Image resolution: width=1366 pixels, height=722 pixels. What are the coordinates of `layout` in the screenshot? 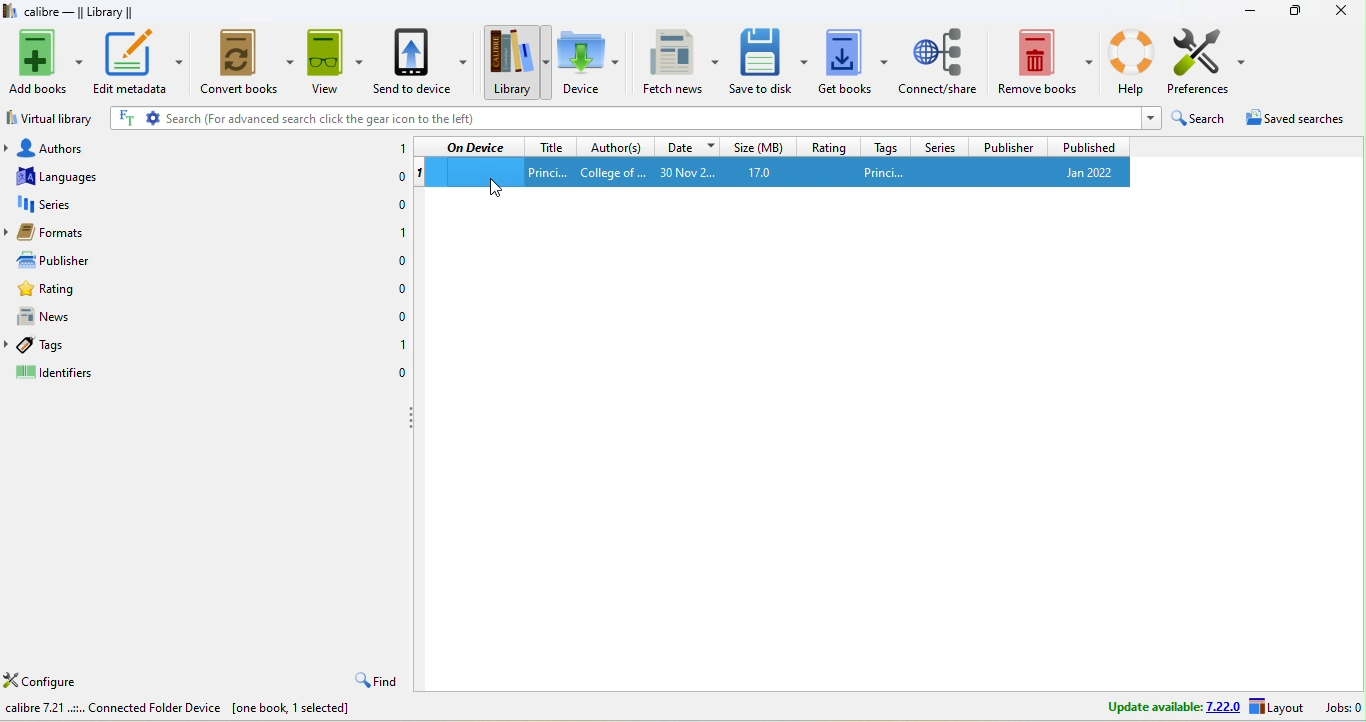 It's located at (1277, 708).